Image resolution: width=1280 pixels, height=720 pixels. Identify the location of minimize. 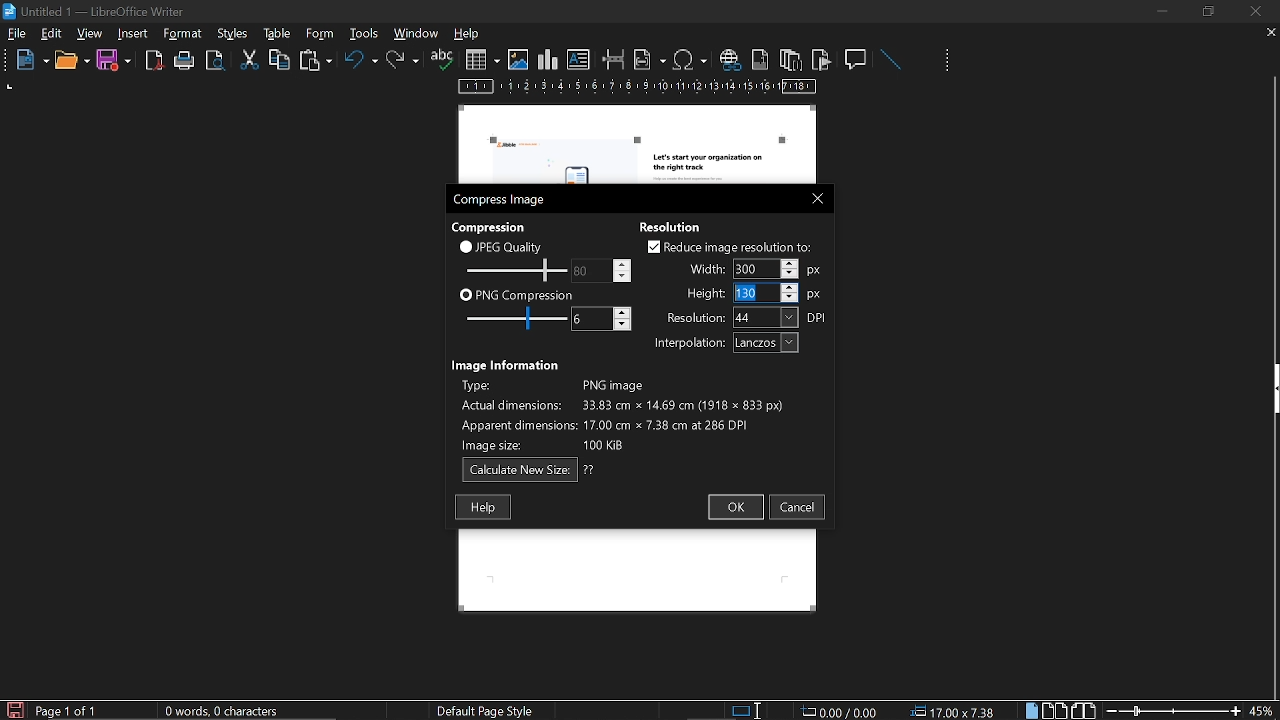
(1162, 11).